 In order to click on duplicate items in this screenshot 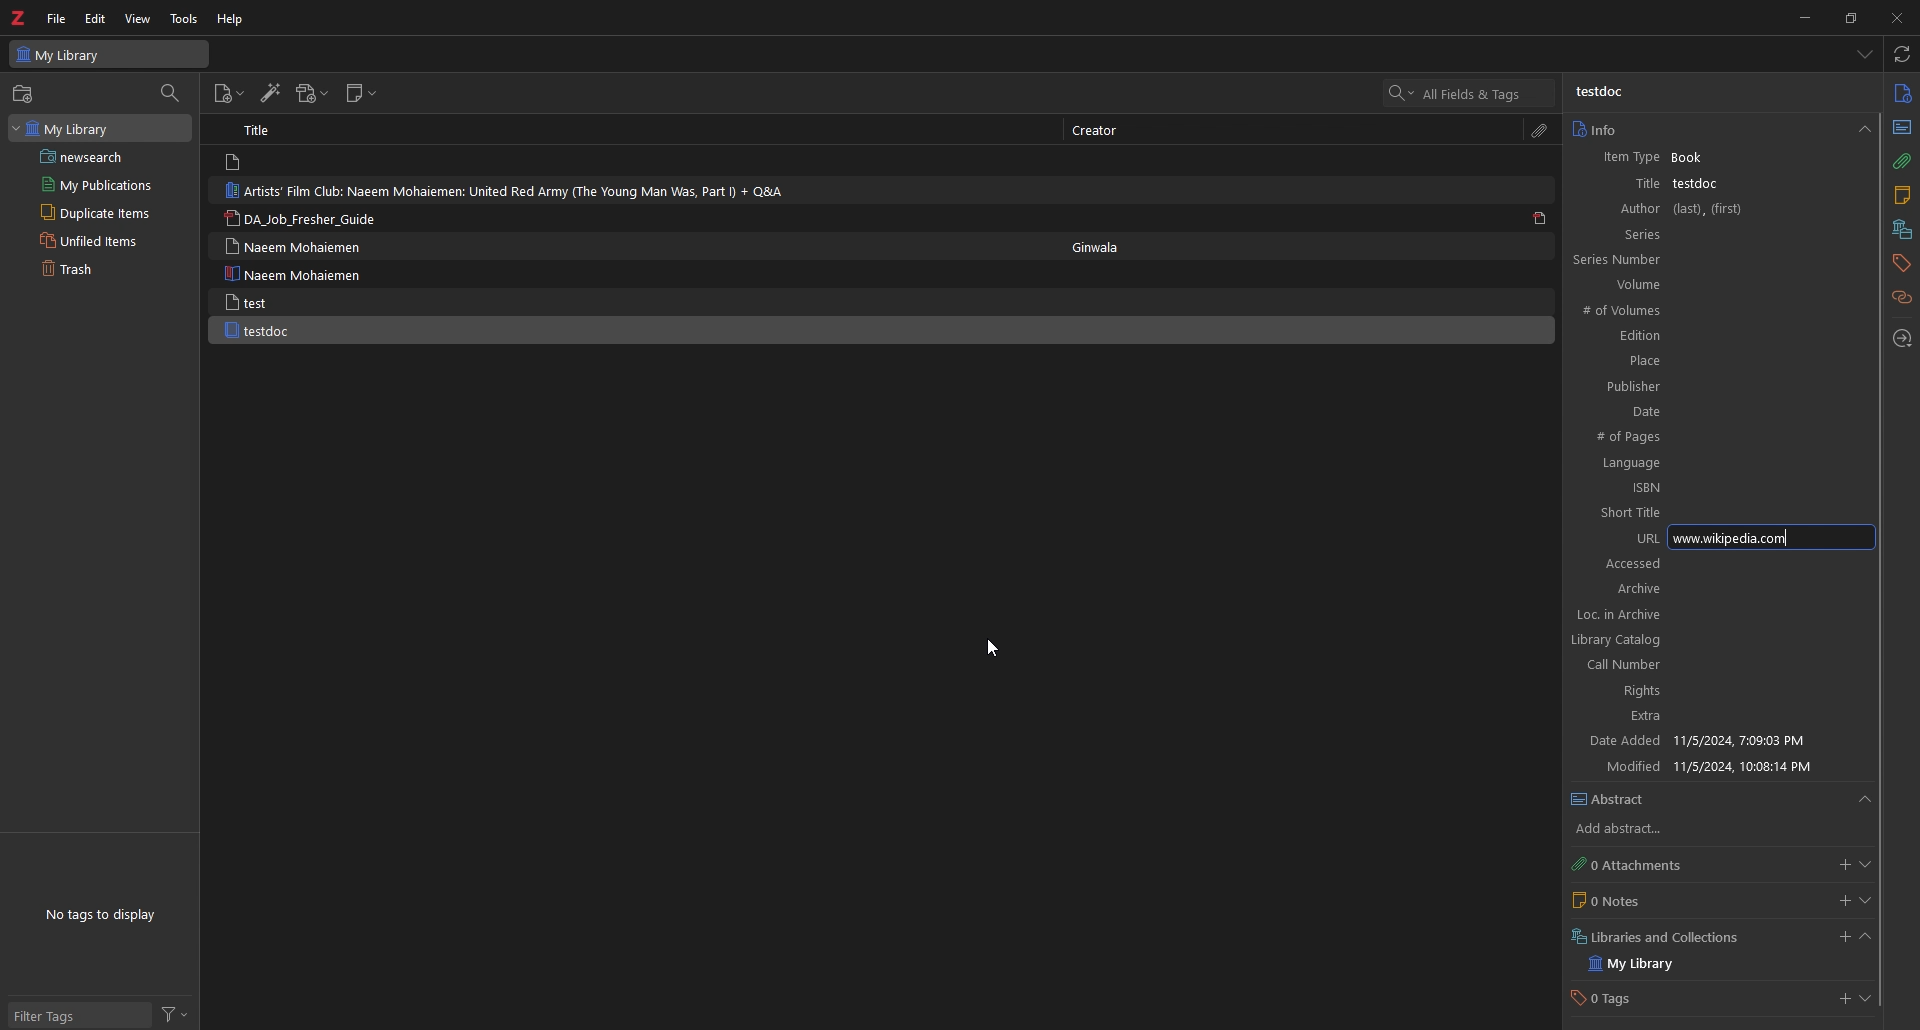, I will do `click(96, 212)`.